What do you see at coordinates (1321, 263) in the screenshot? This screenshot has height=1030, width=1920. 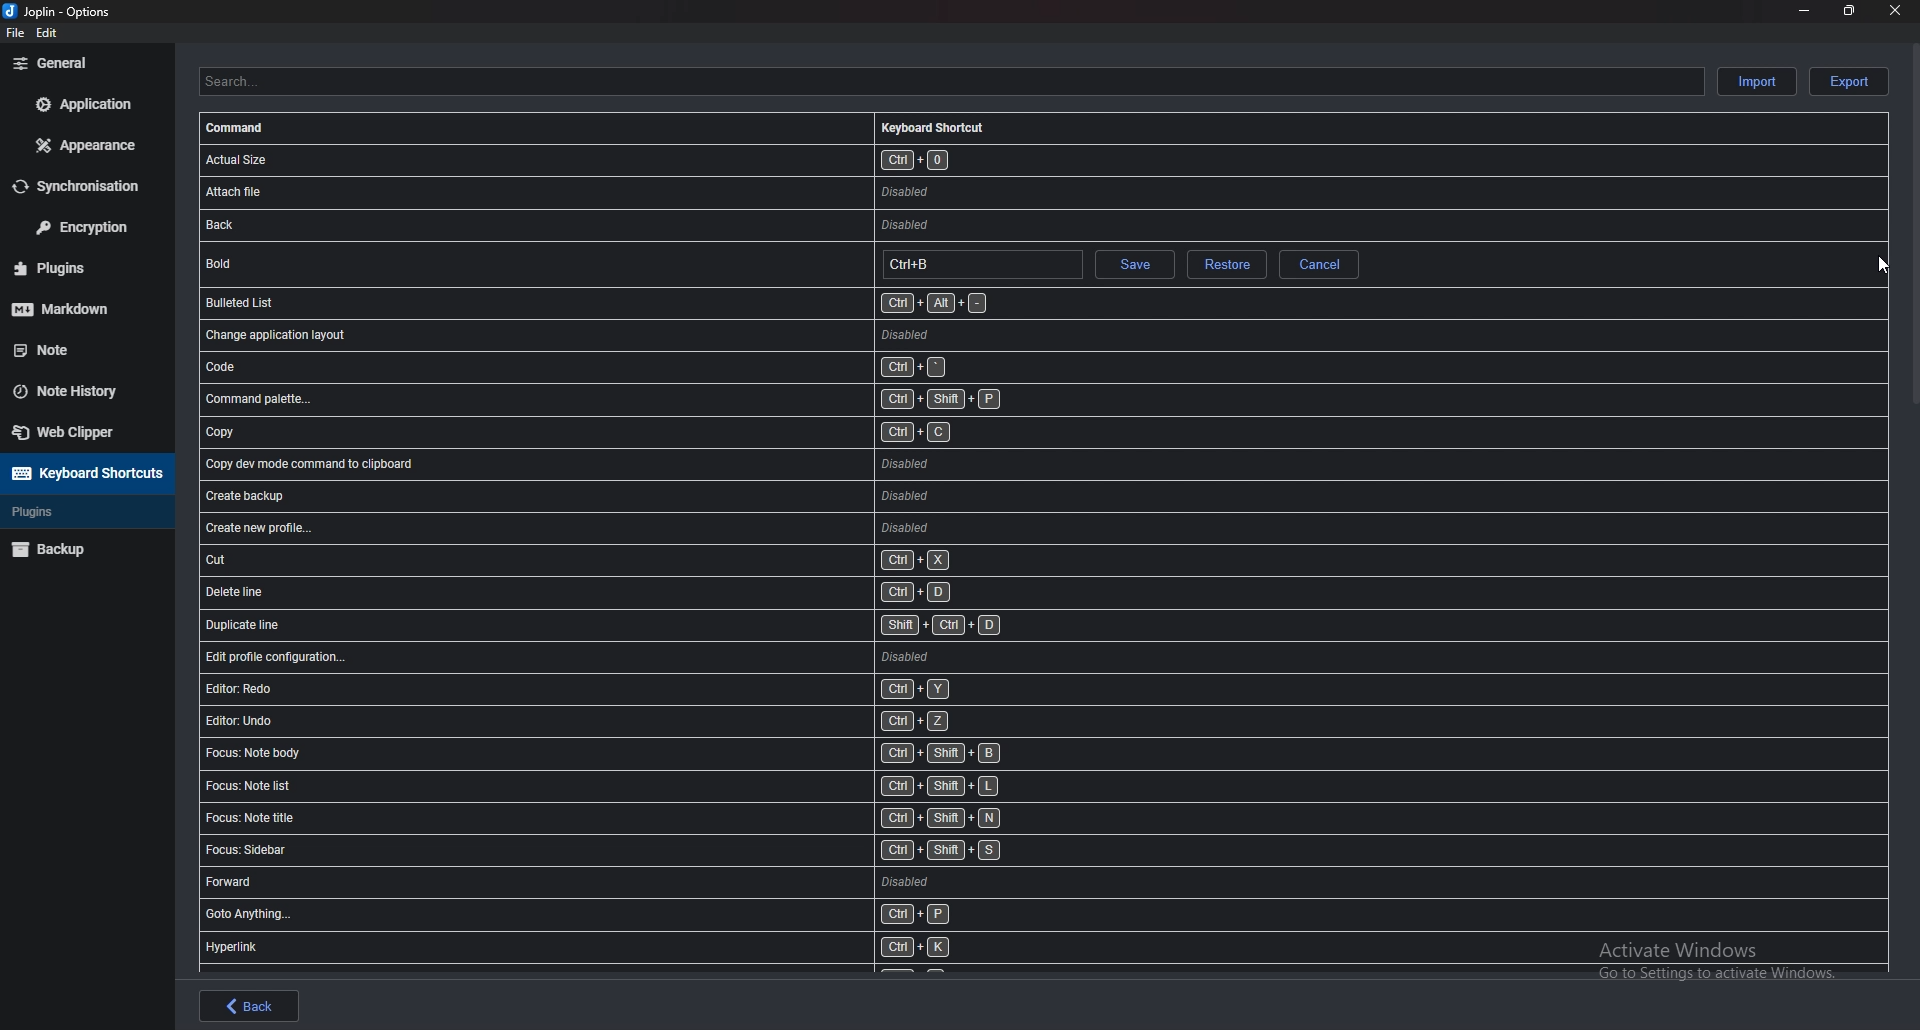 I see `Cancel` at bounding box center [1321, 263].